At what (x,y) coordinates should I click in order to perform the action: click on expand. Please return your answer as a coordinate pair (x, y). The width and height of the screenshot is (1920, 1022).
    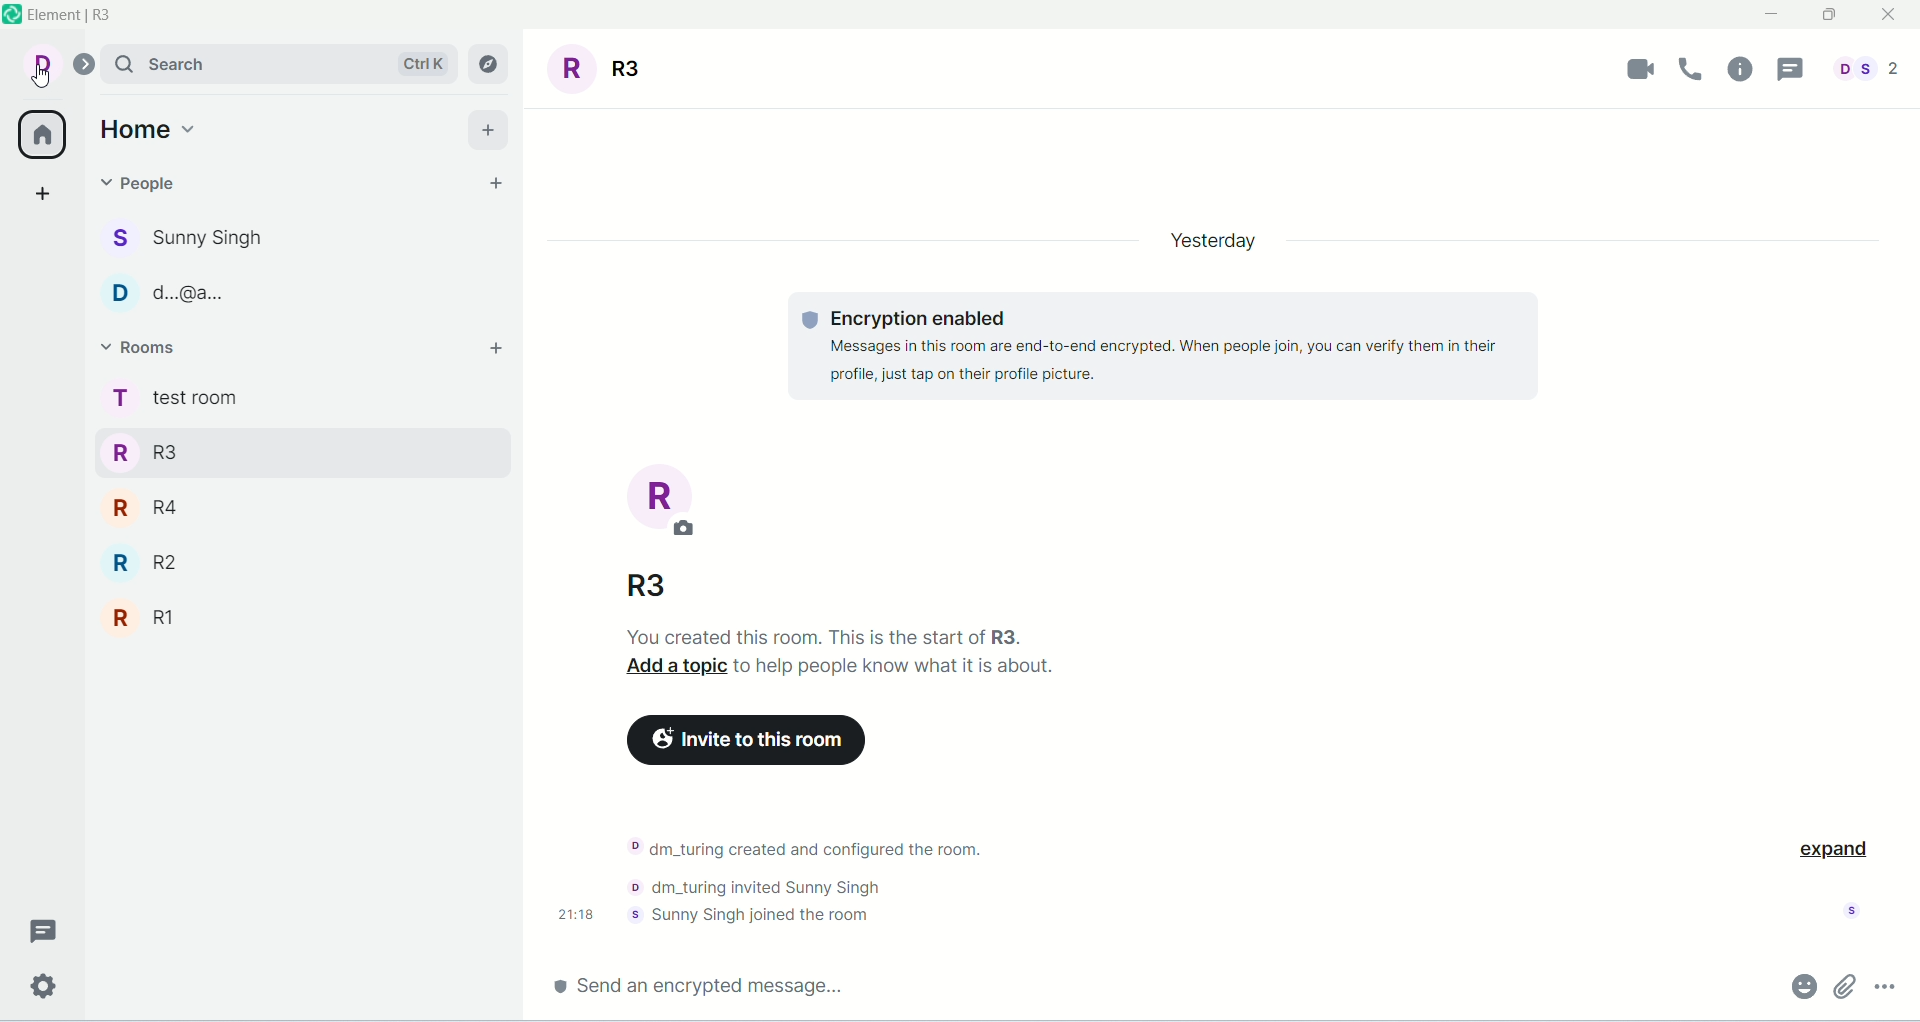
    Looking at the image, I should click on (1831, 847).